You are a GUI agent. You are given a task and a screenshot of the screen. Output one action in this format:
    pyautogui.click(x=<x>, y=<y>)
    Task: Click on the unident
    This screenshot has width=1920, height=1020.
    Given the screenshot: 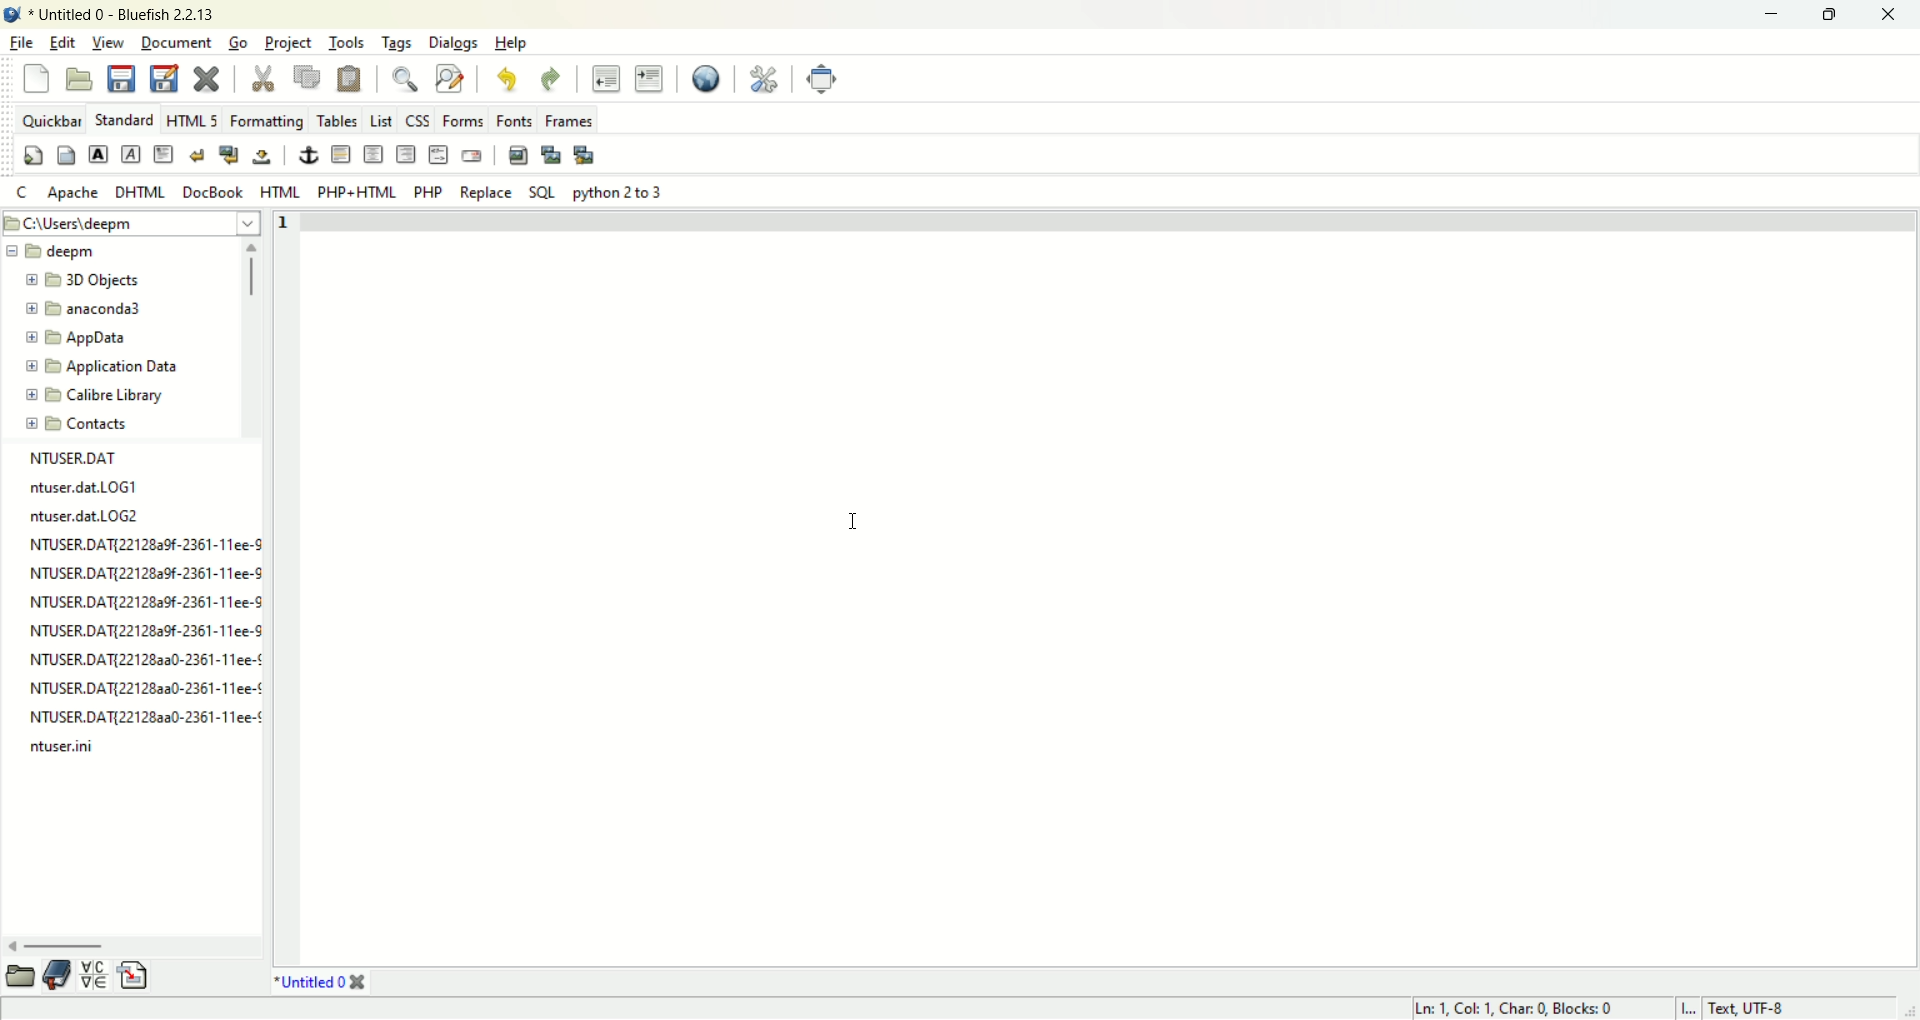 What is the action you would take?
    pyautogui.click(x=605, y=79)
    